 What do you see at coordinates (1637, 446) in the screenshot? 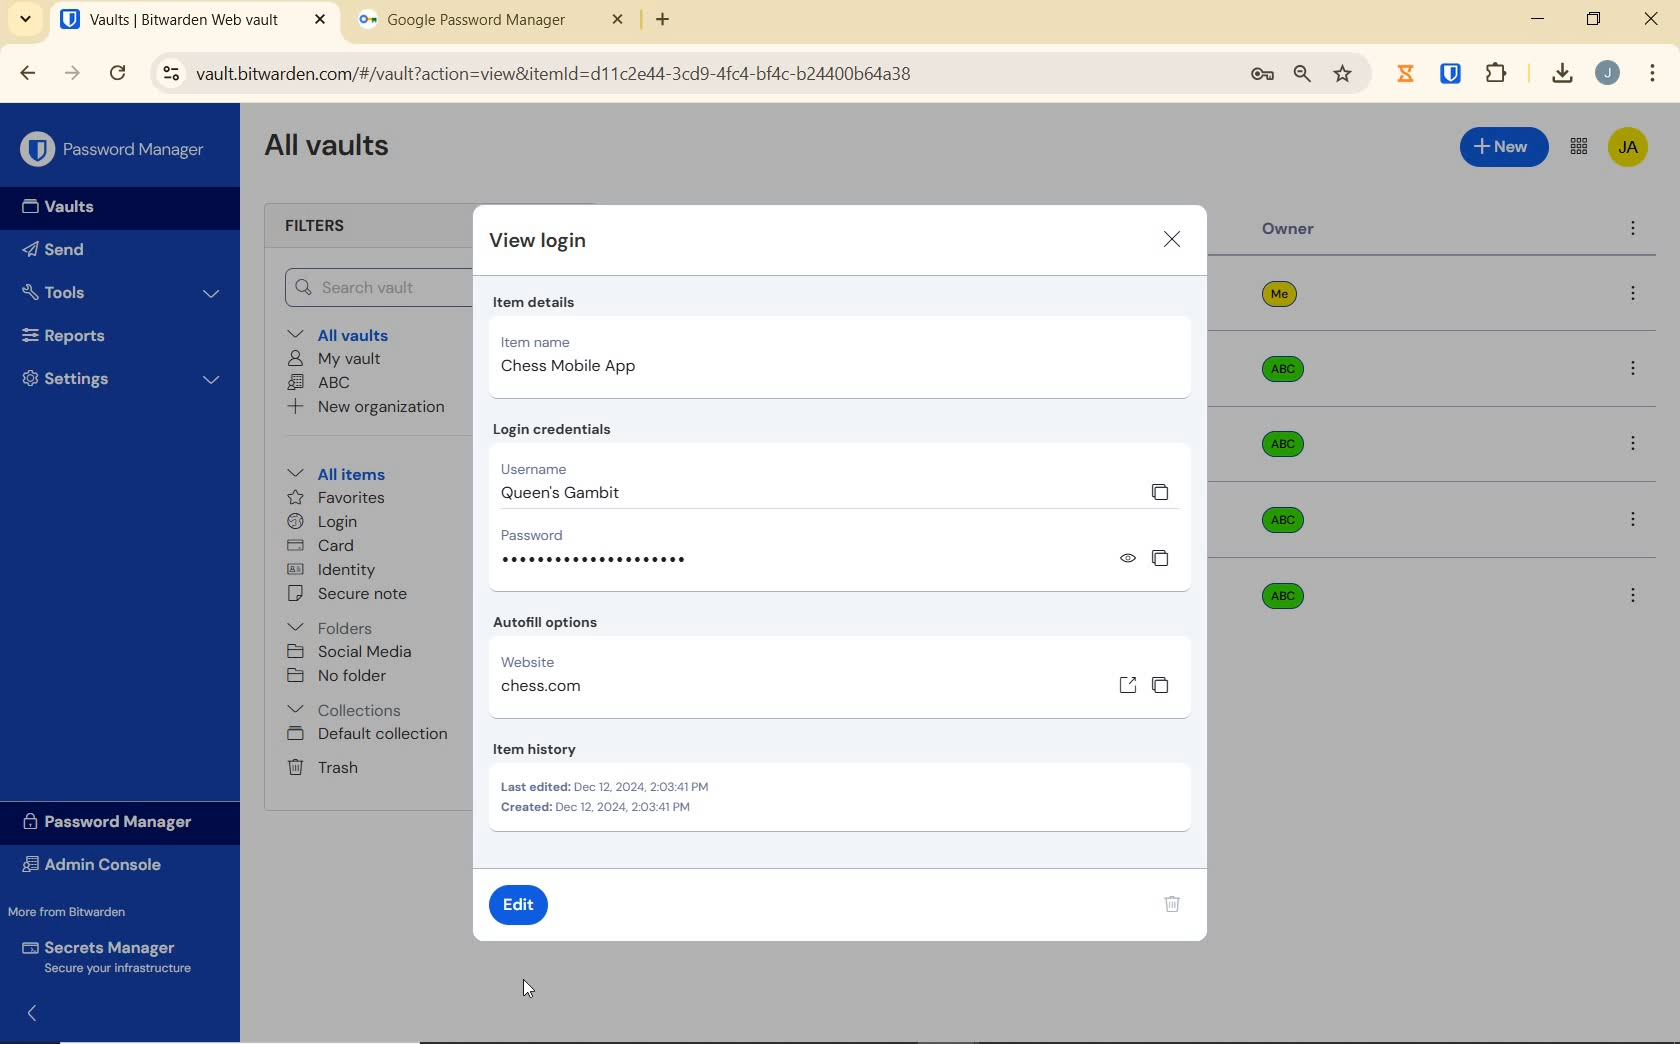
I see `option` at bounding box center [1637, 446].